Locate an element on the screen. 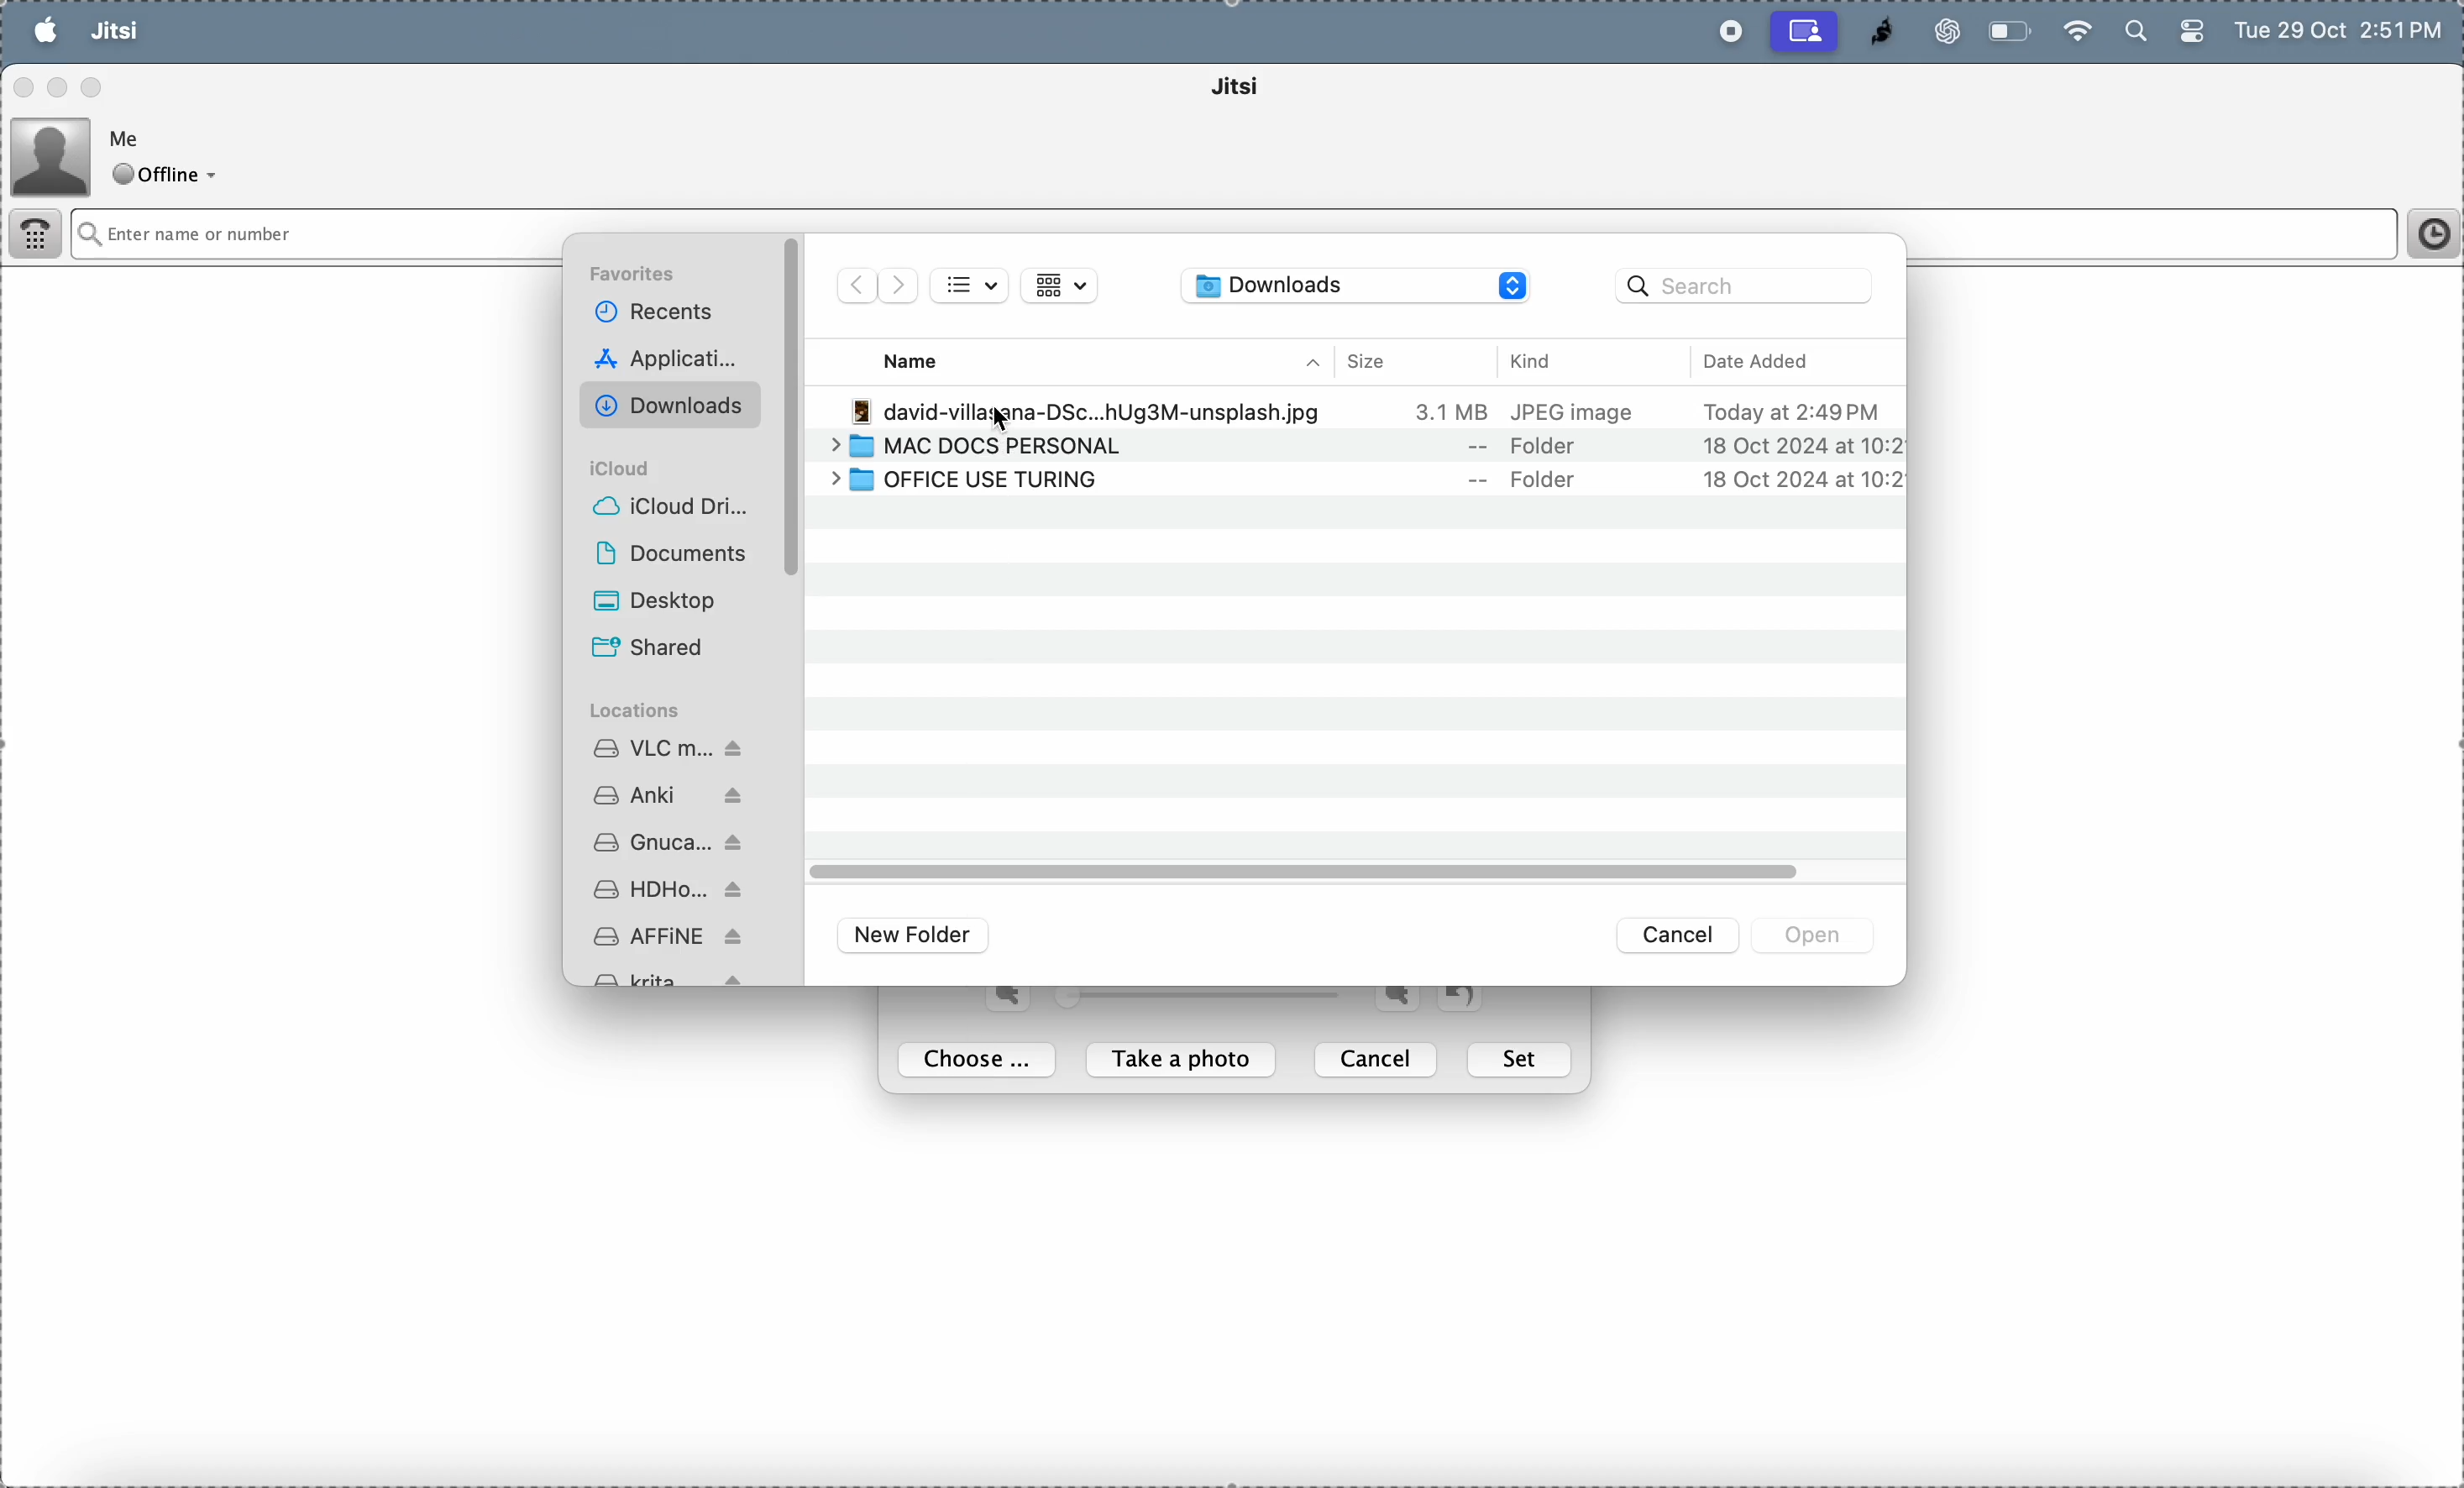  time frame is located at coordinates (2426, 234).